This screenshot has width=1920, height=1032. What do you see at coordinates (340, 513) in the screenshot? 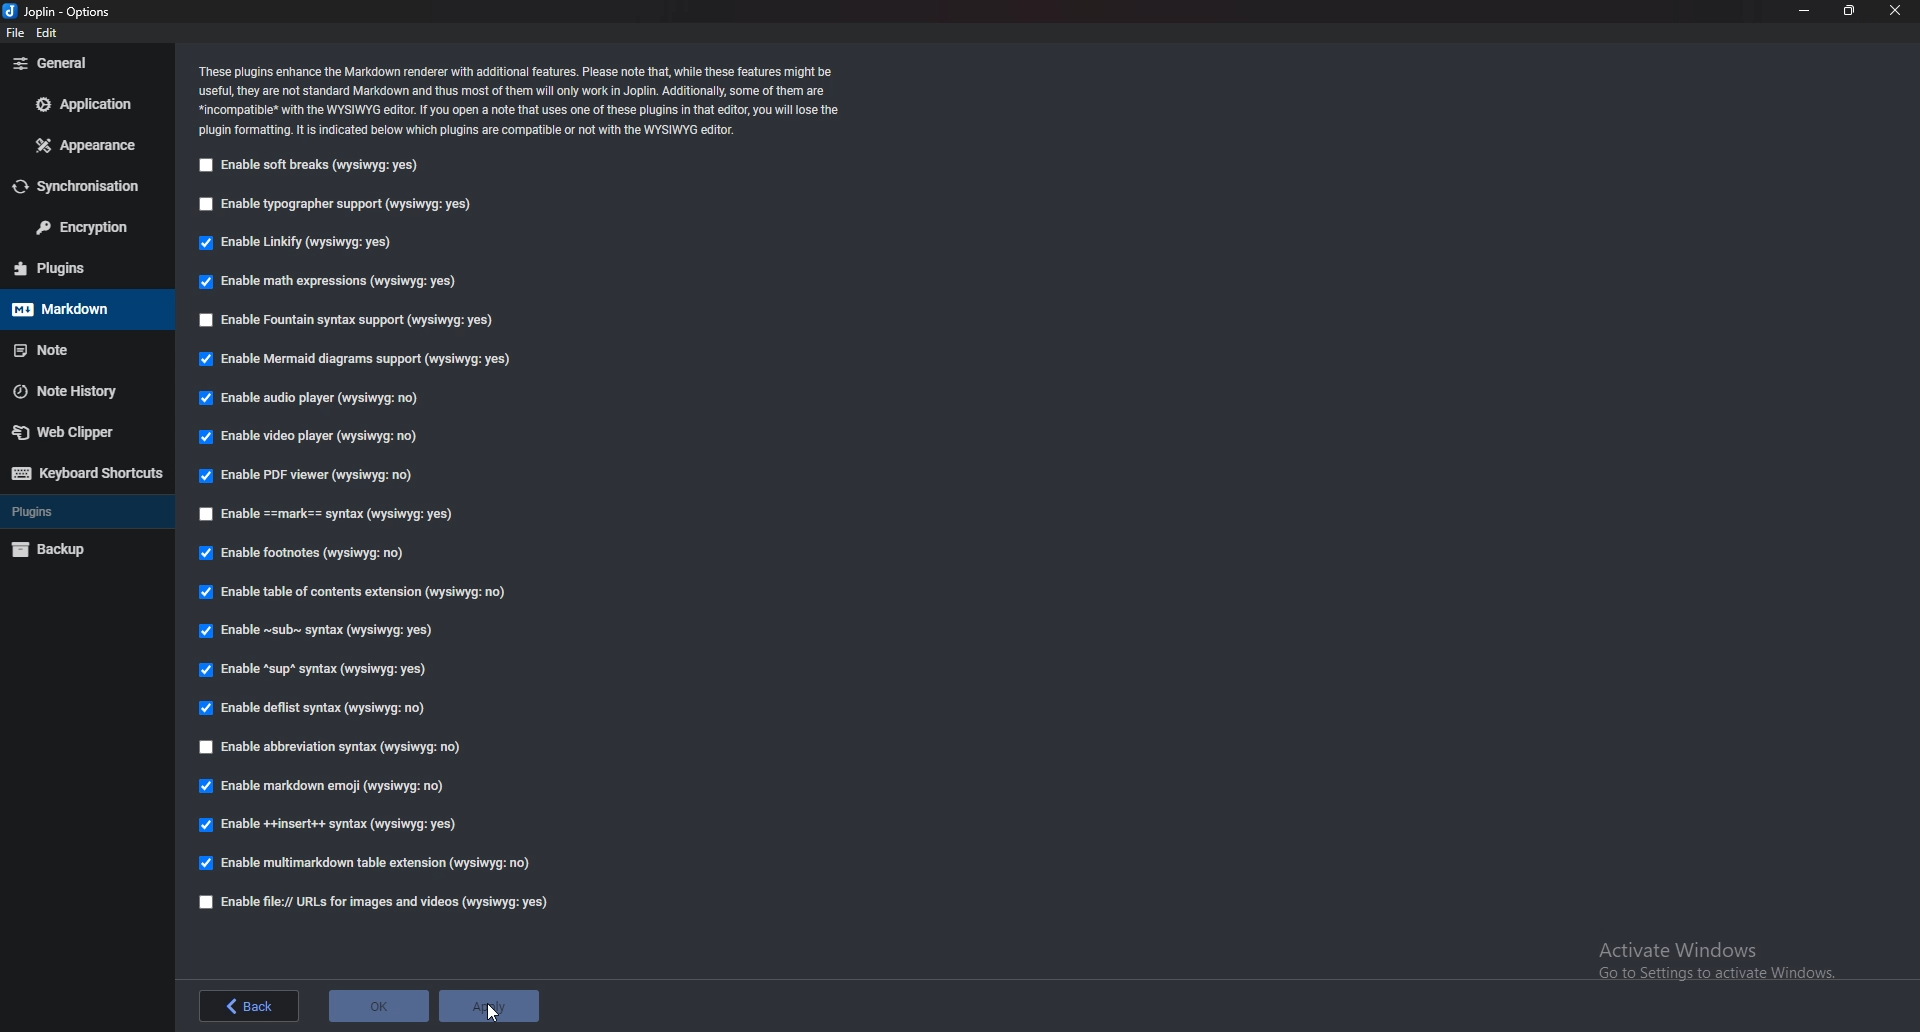
I see `enable Mark Syntax` at bounding box center [340, 513].